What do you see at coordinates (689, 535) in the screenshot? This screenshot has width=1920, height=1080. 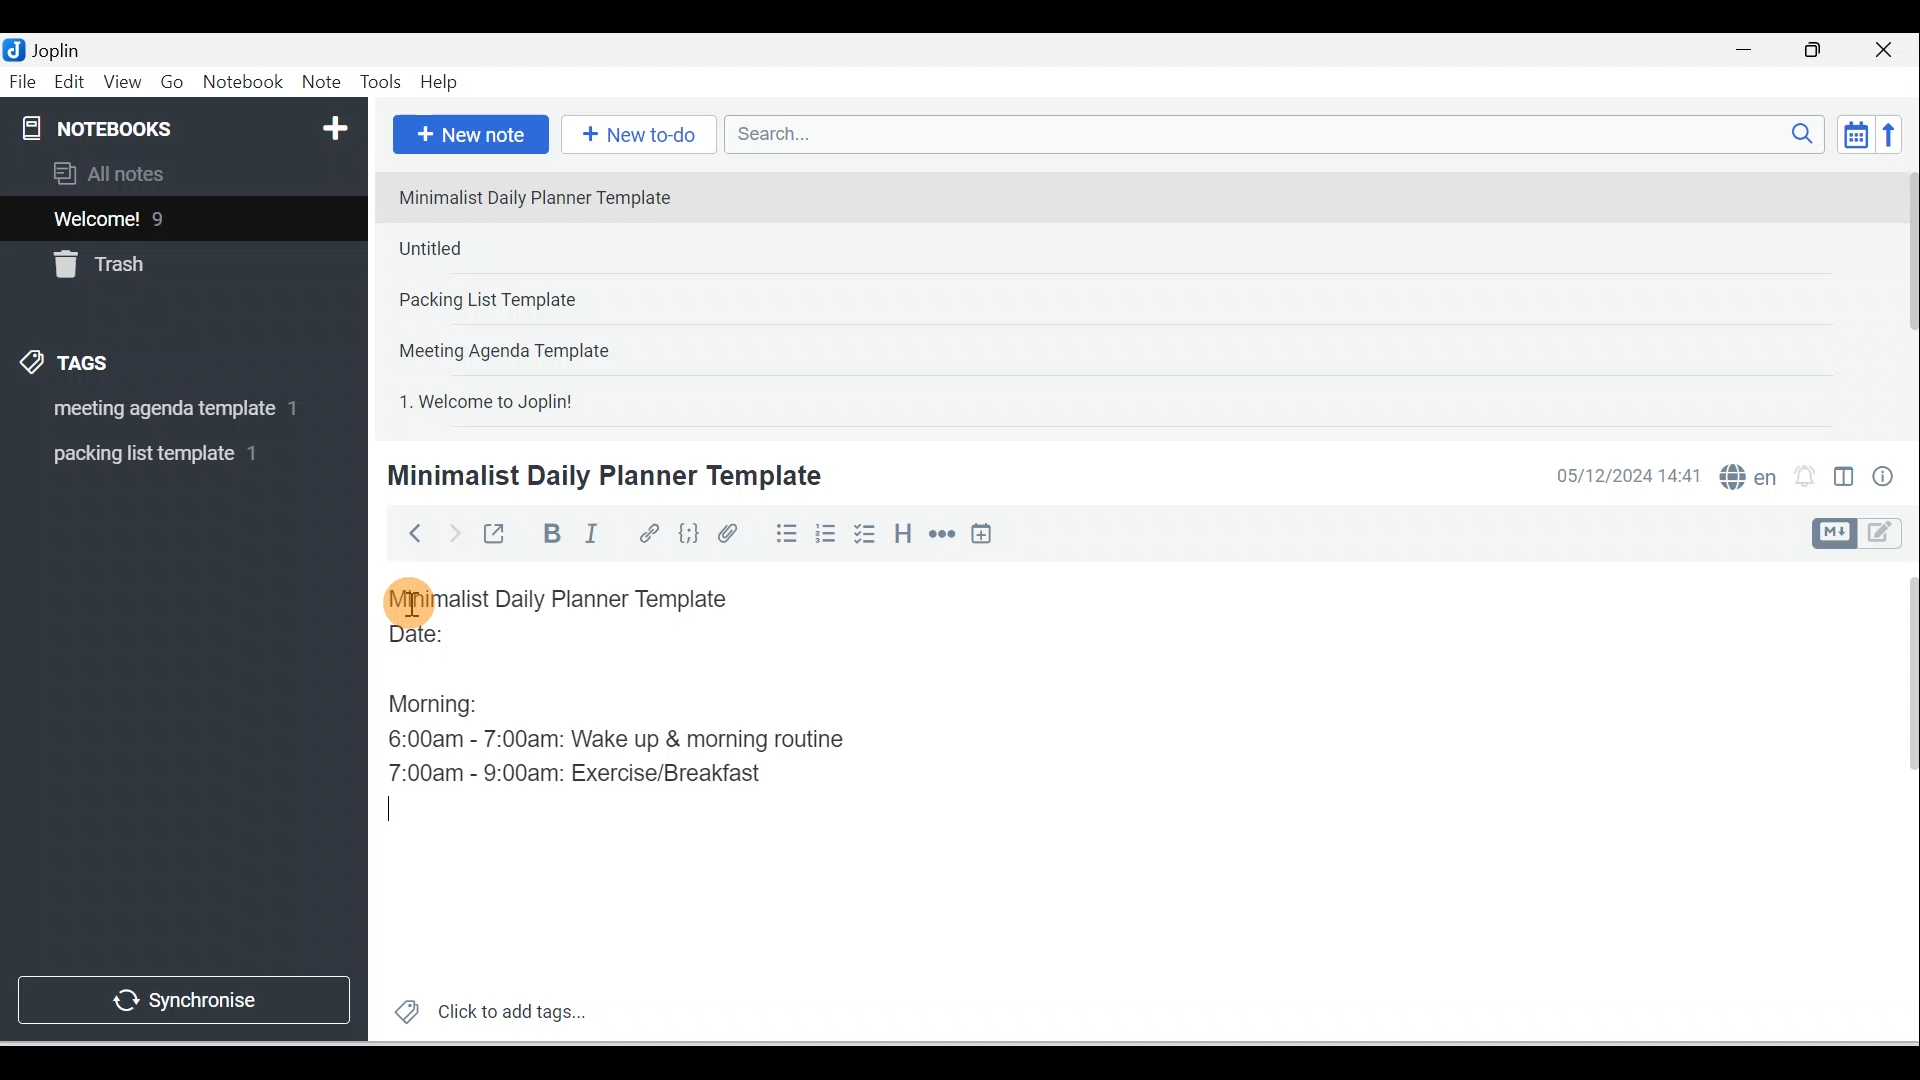 I see `Code` at bounding box center [689, 535].